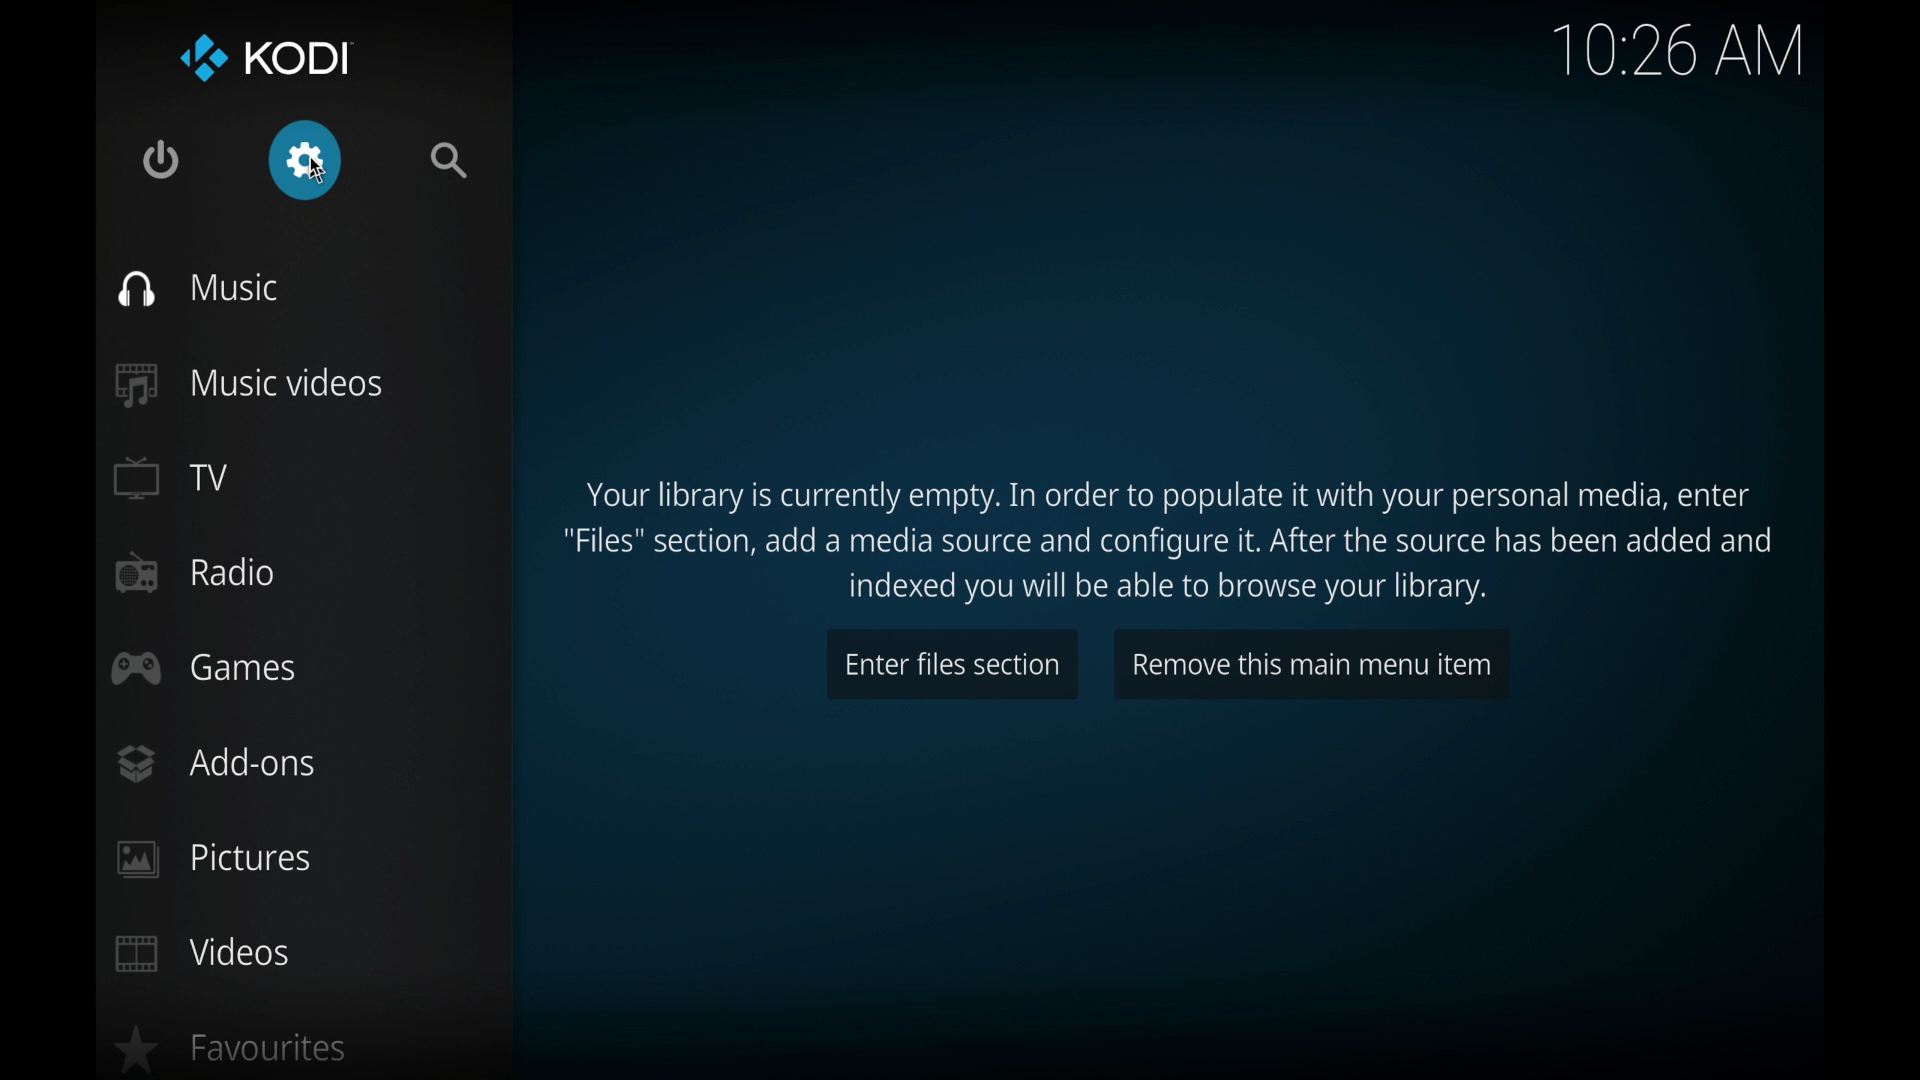  Describe the element at coordinates (1171, 539) in the screenshot. I see `instructions to populate media library` at that location.